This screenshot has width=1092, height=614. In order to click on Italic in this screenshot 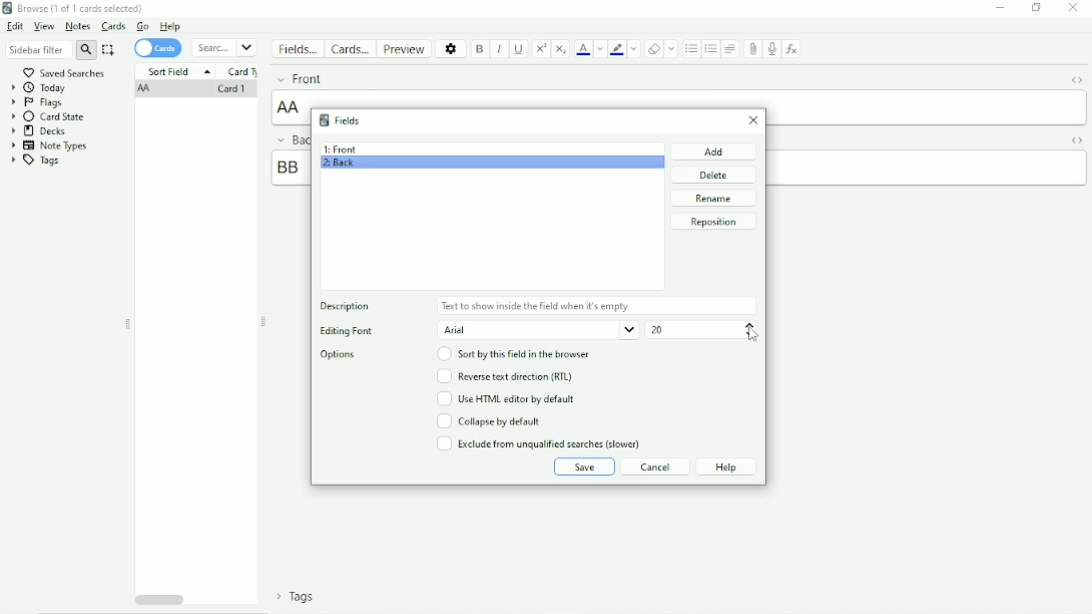, I will do `click(500, 50)`.